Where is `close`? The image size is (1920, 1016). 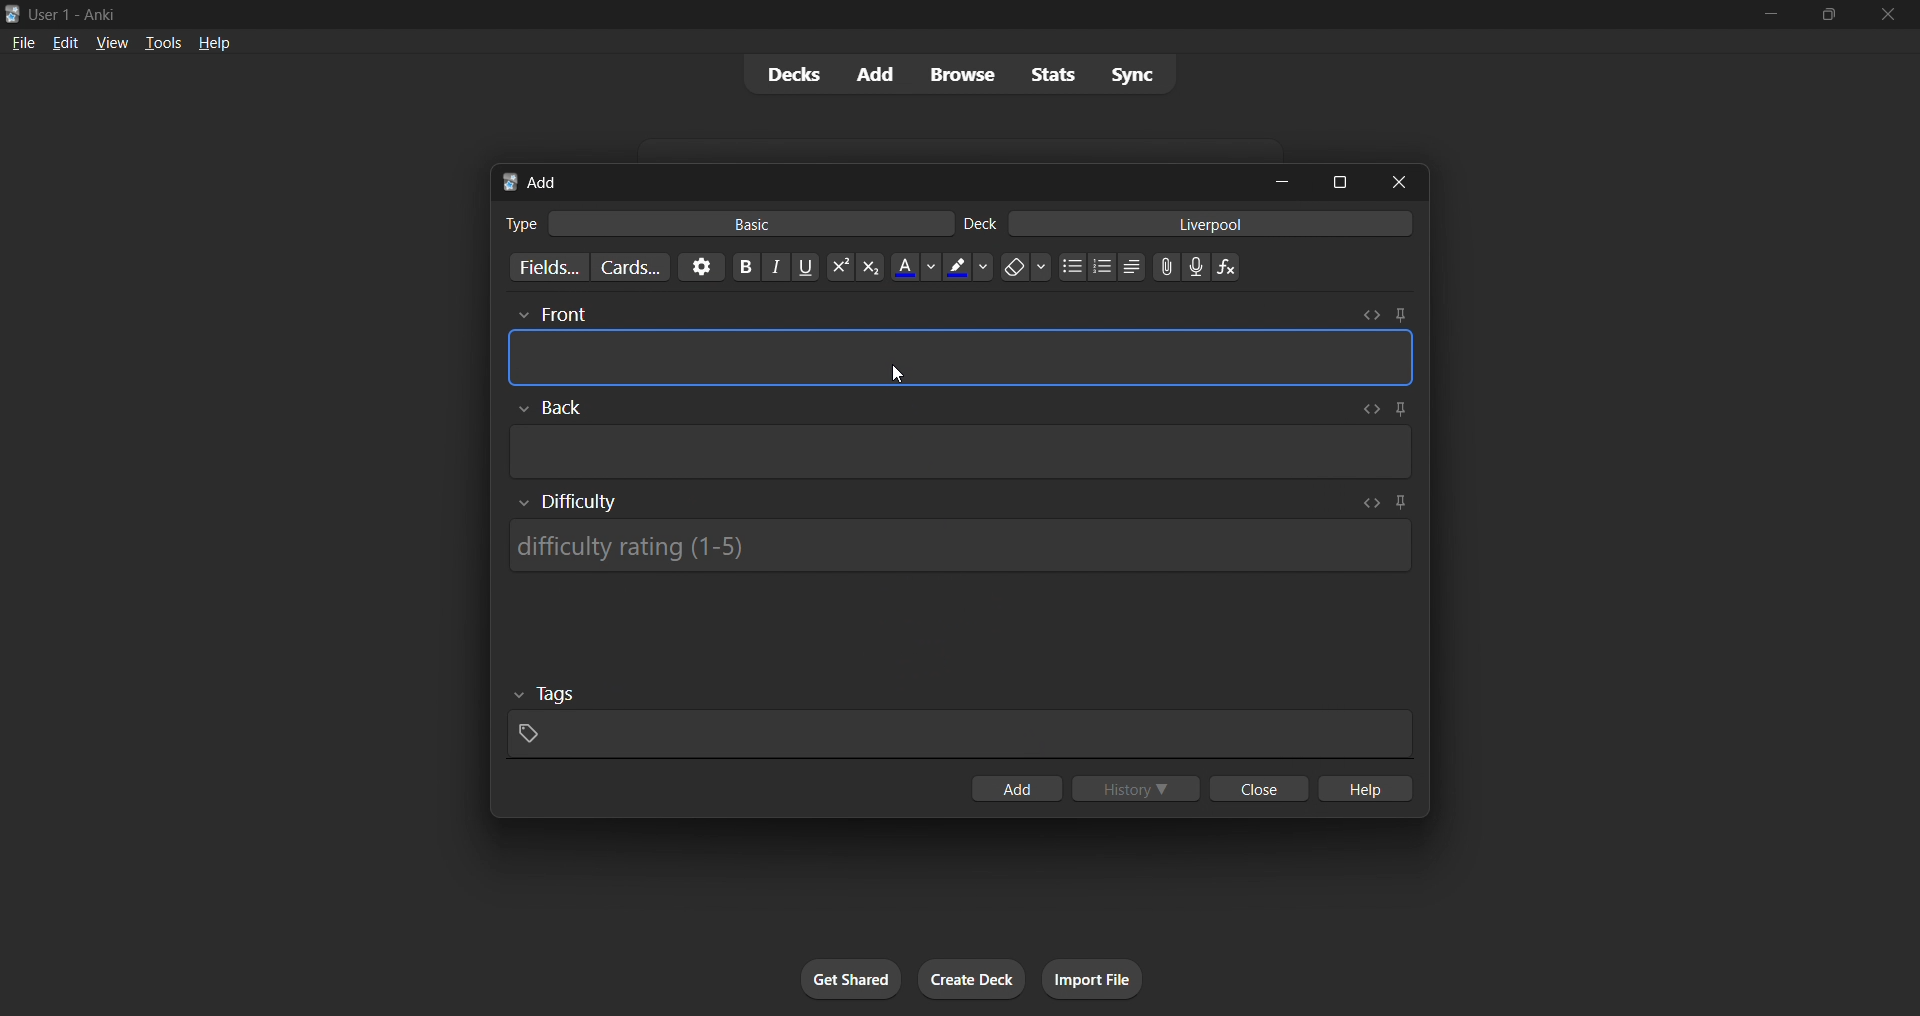
close is located at coordinates (1259, 788).